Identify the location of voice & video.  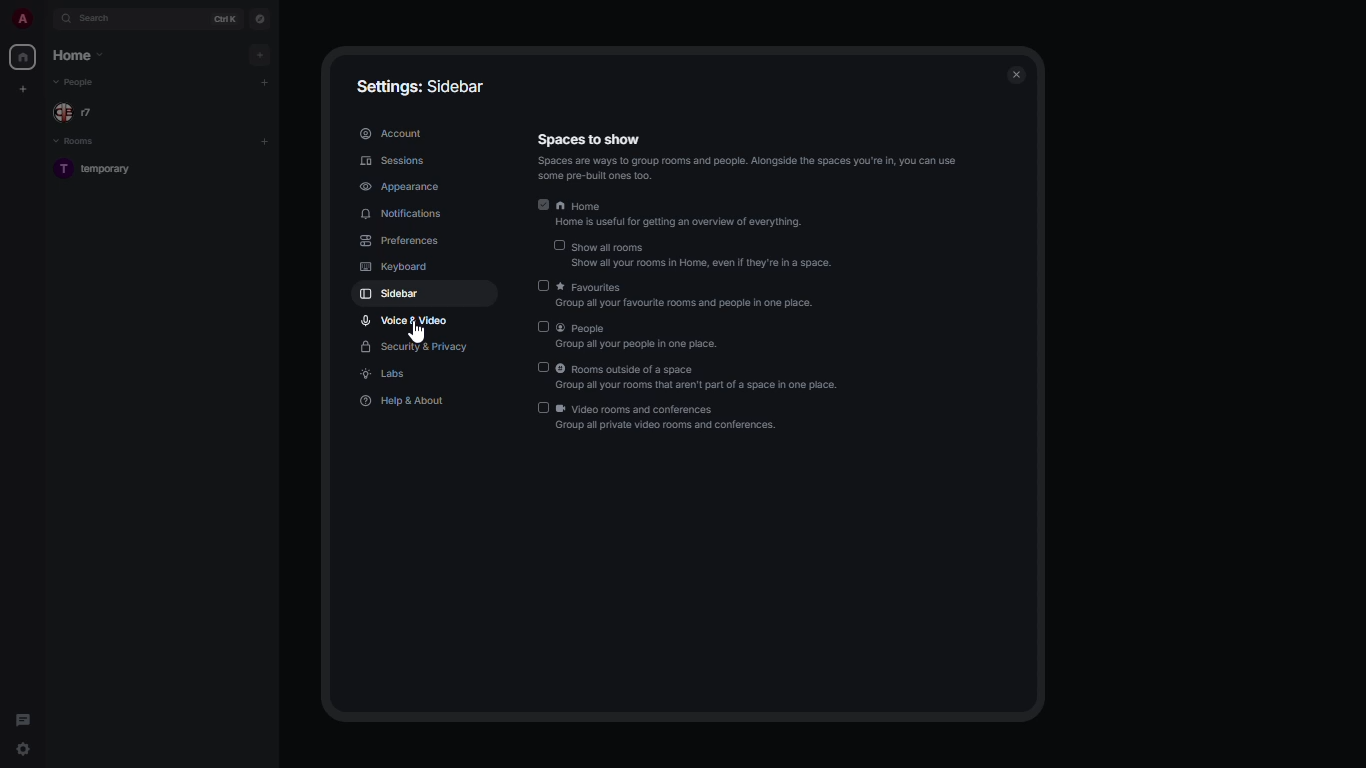
(405, 320).